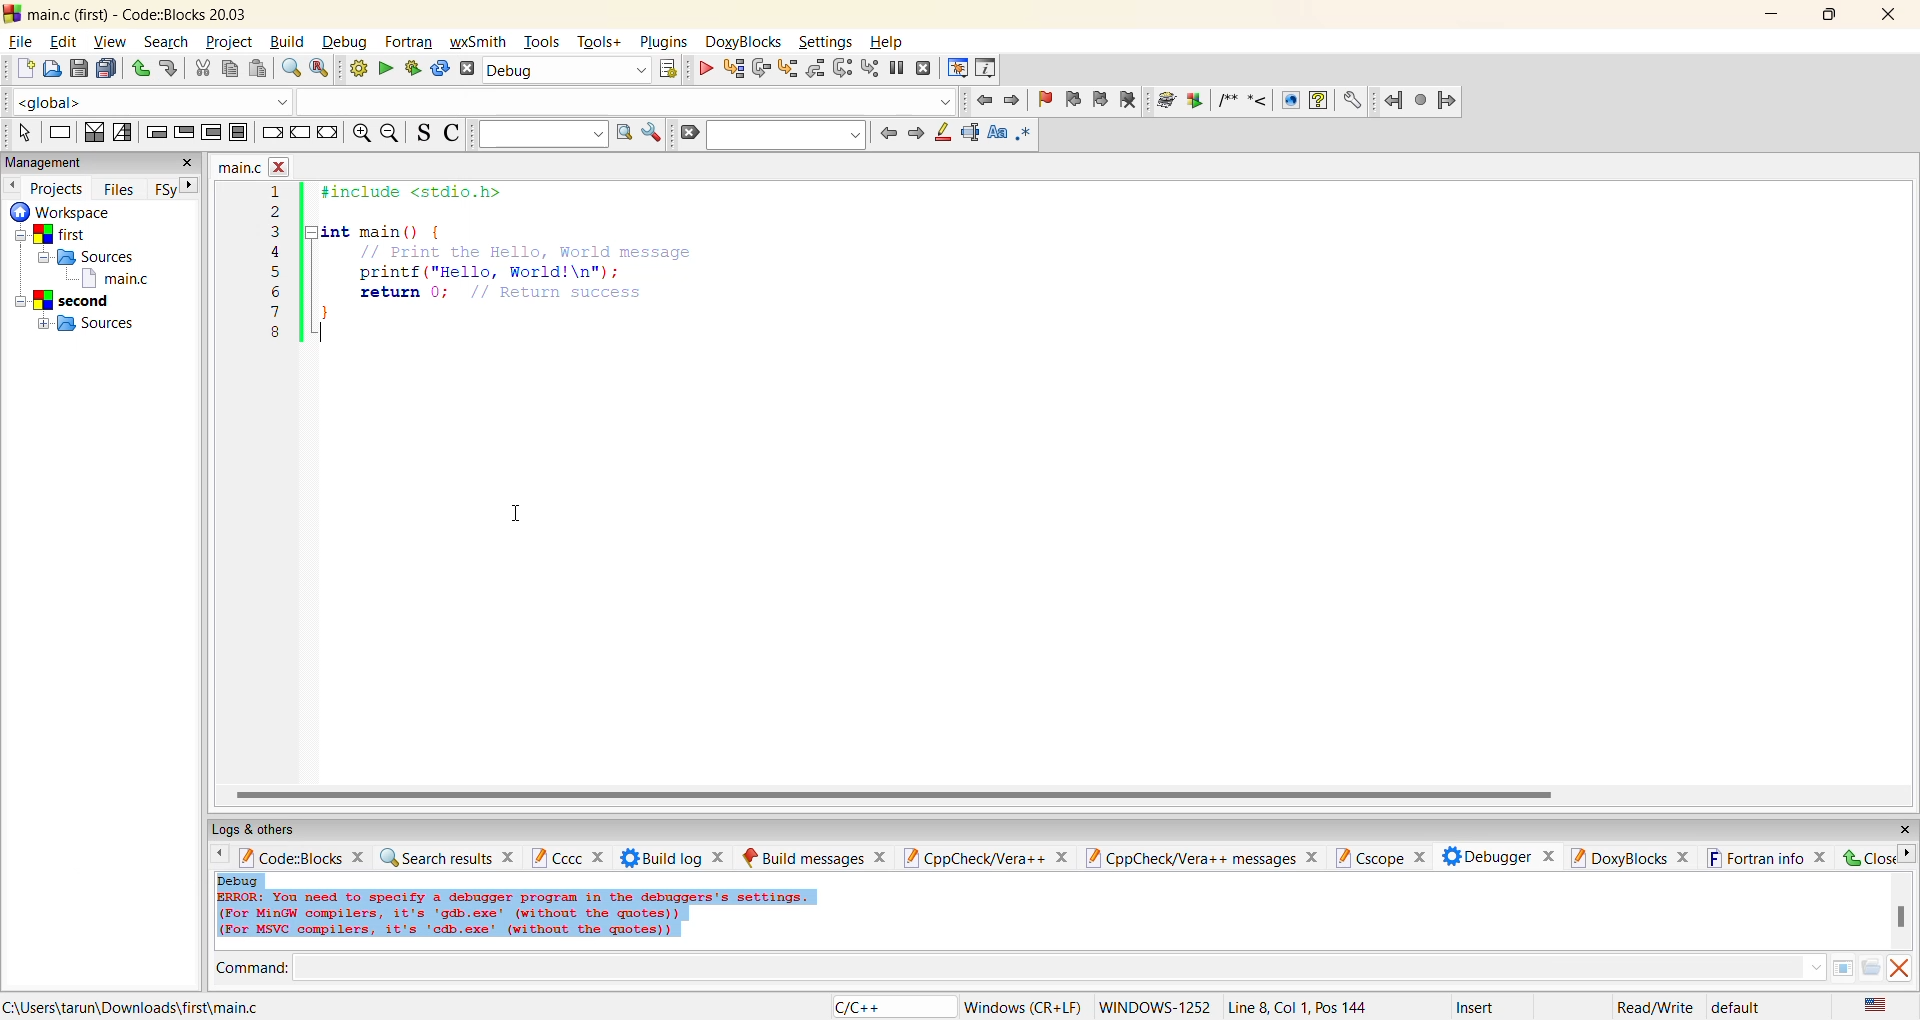 The height and width of the screenshot is (1020, 1920). I want to click on match case, so click(996, 134).